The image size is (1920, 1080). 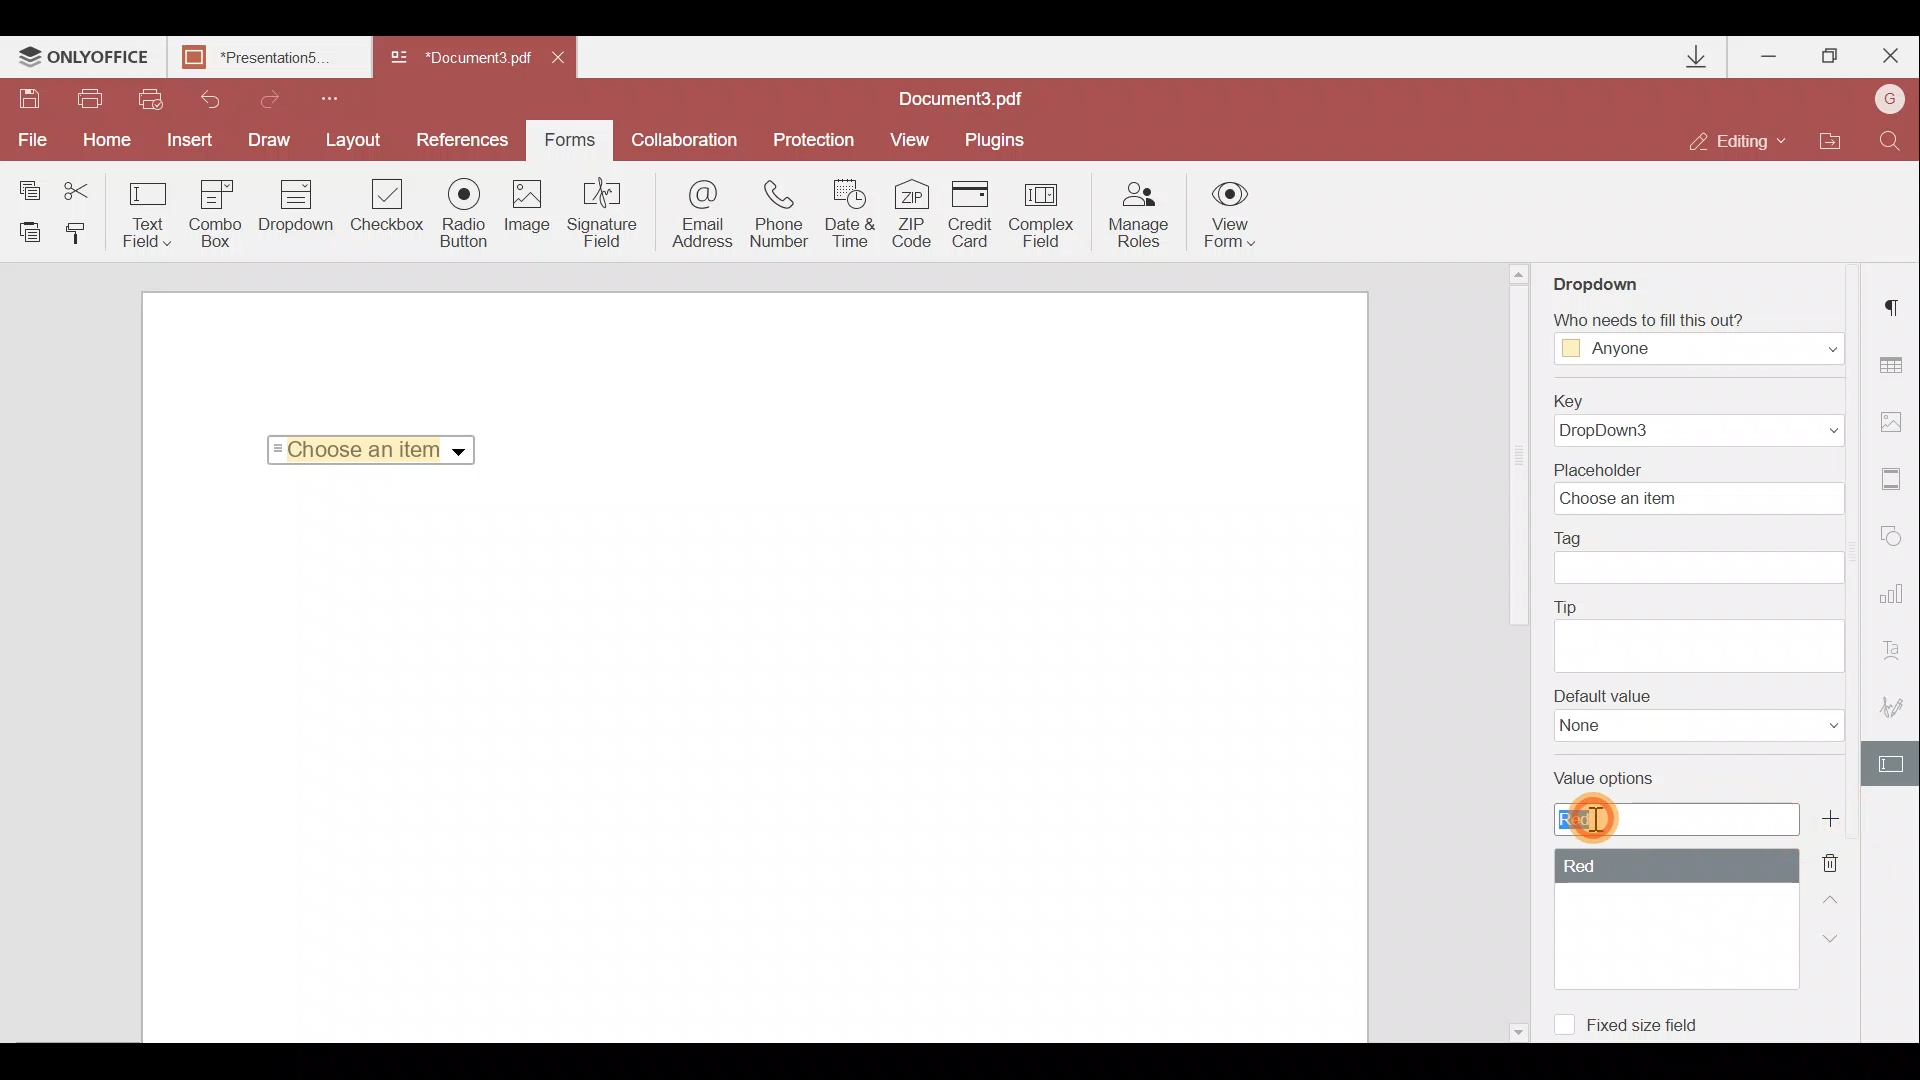 What do you see at coordinates (1898, 305) in the screenshot?
I see `Paragraph settings` at bounding box center [1898, 305].